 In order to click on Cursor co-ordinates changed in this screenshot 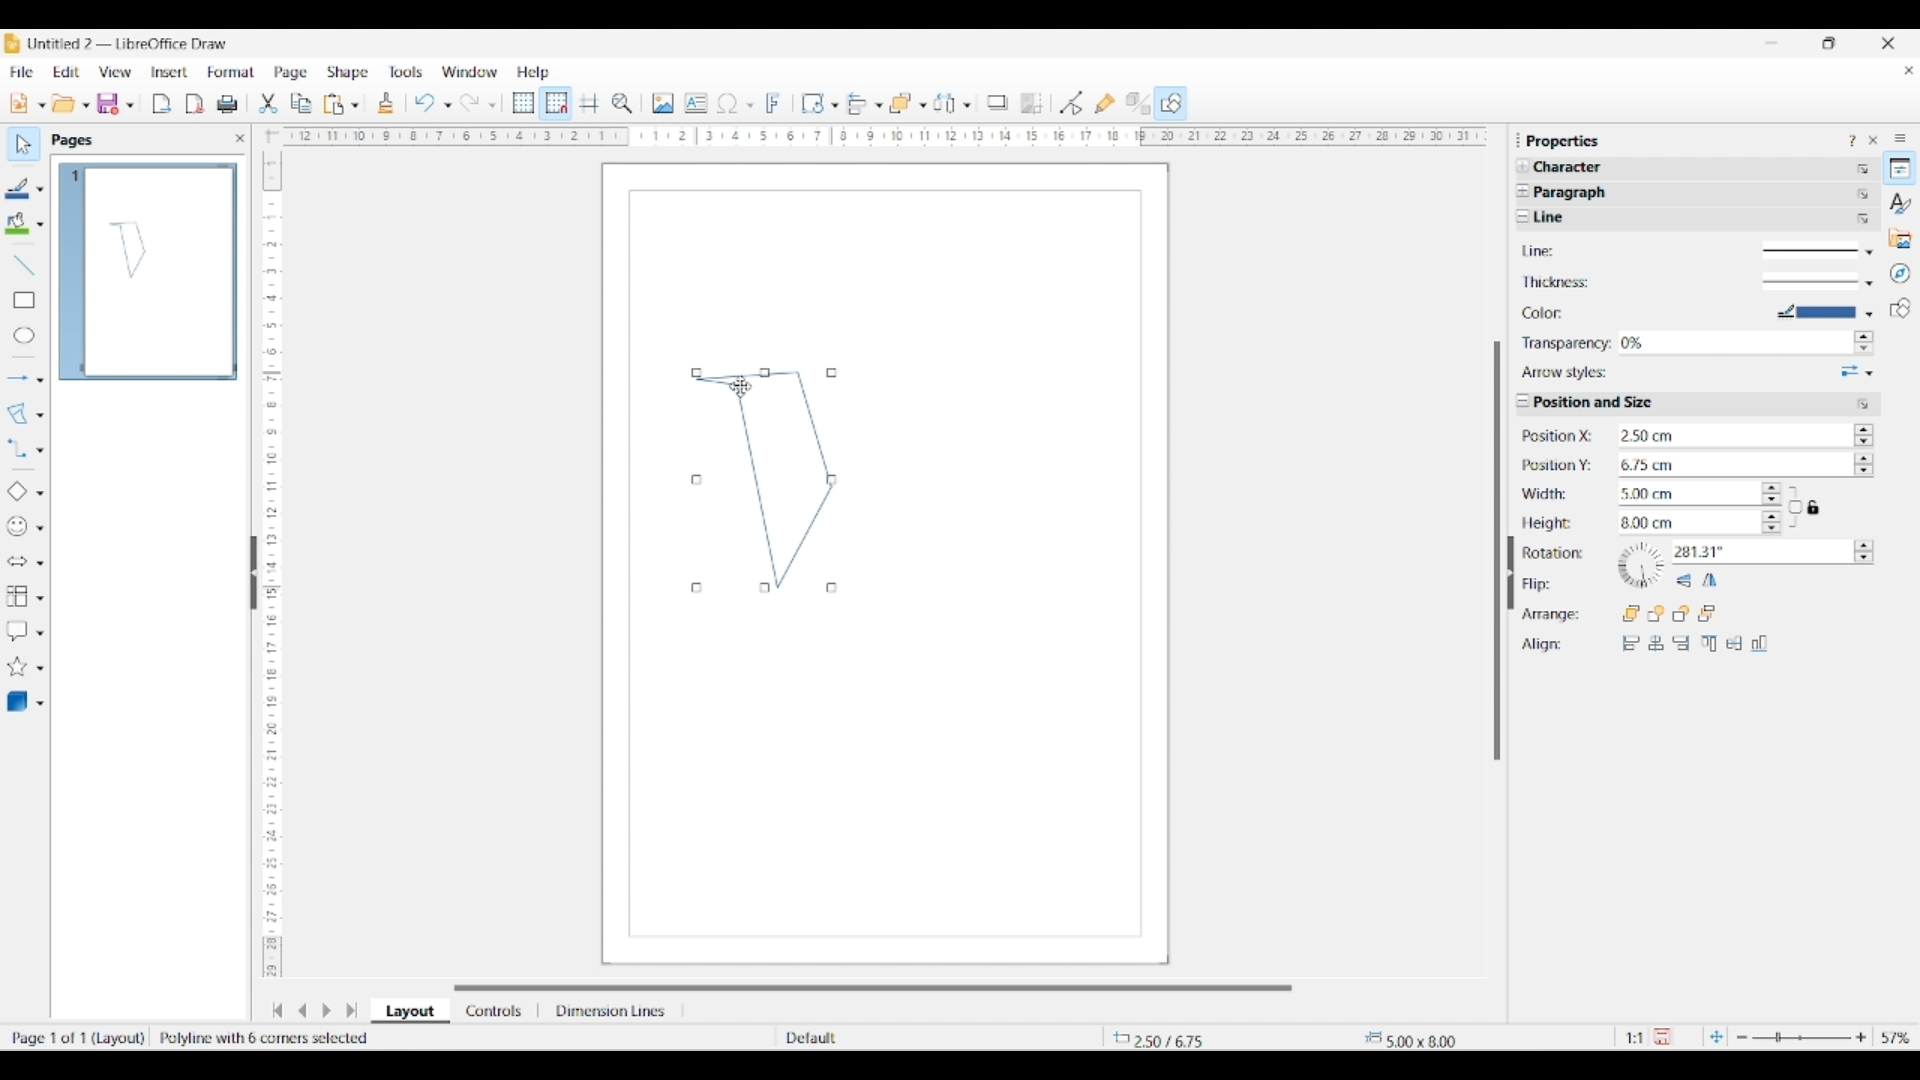, I will do `click(1173, 1038)`.